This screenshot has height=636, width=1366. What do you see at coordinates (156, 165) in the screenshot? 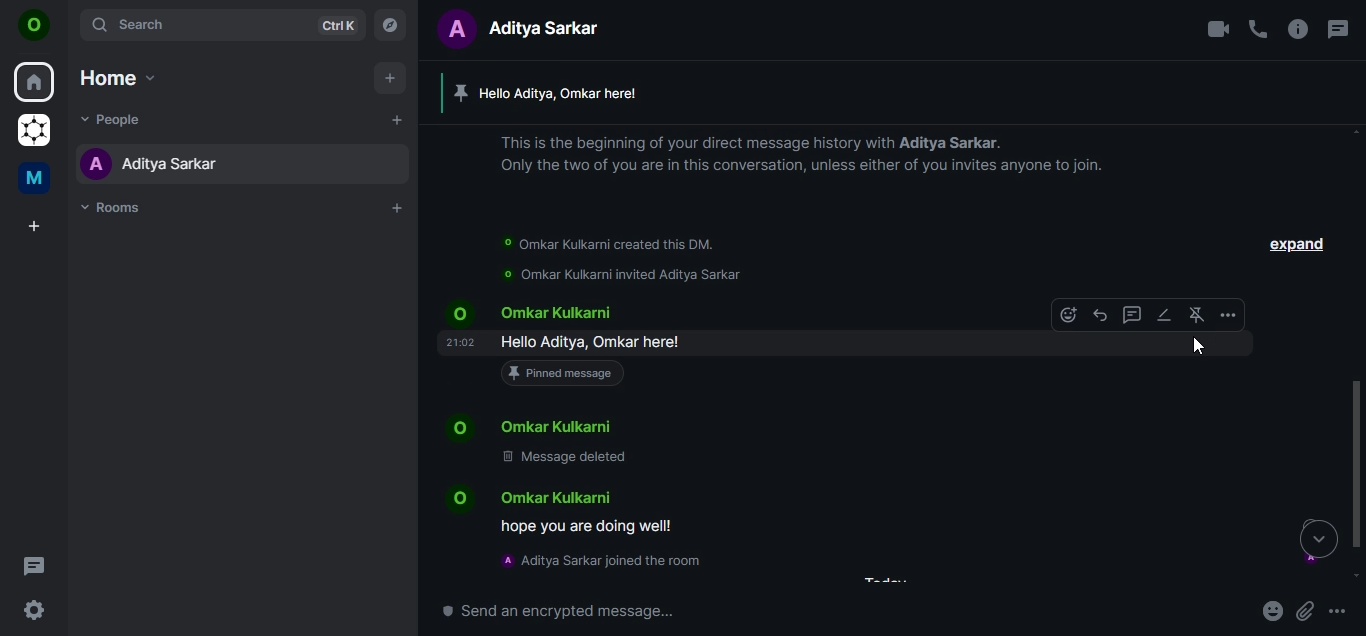
I see `aditya sarkar` at bounding box center [156, 165].